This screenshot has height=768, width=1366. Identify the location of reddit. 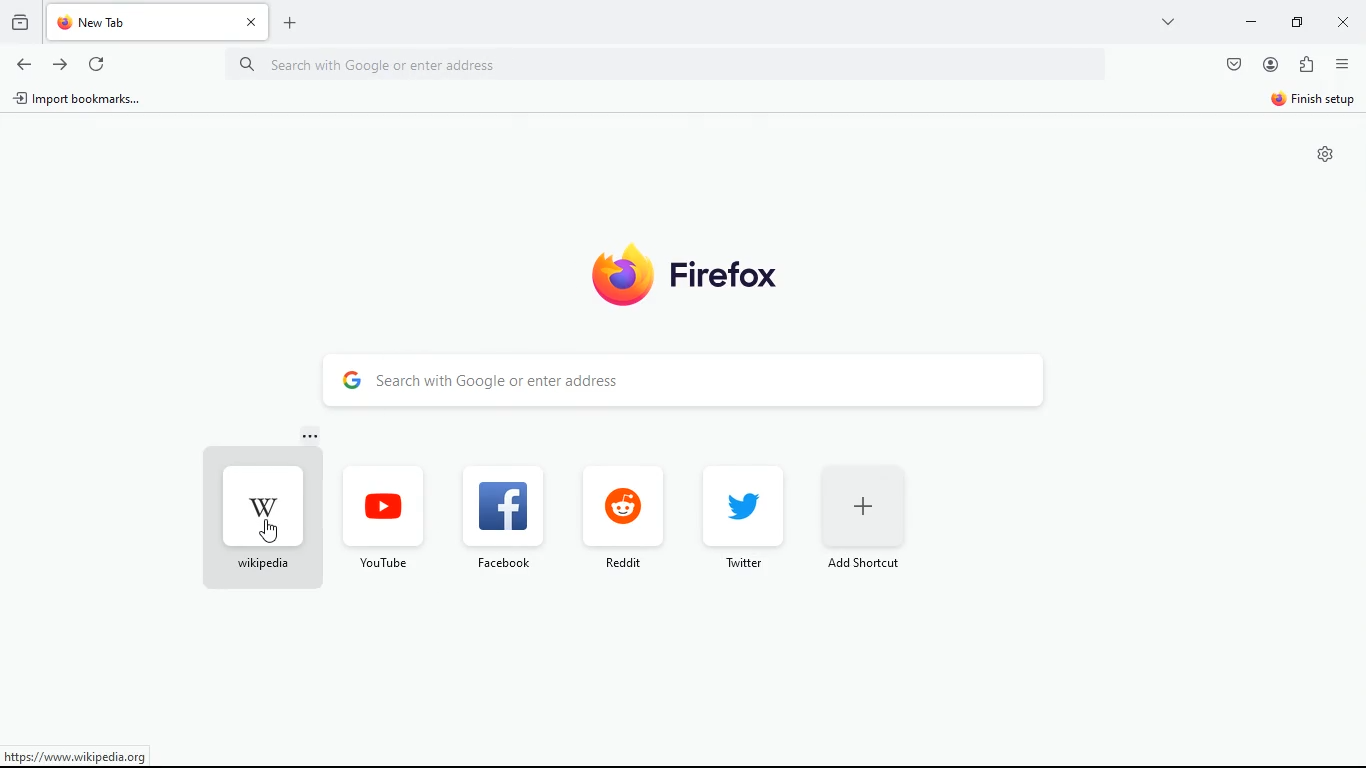
(619, 563).